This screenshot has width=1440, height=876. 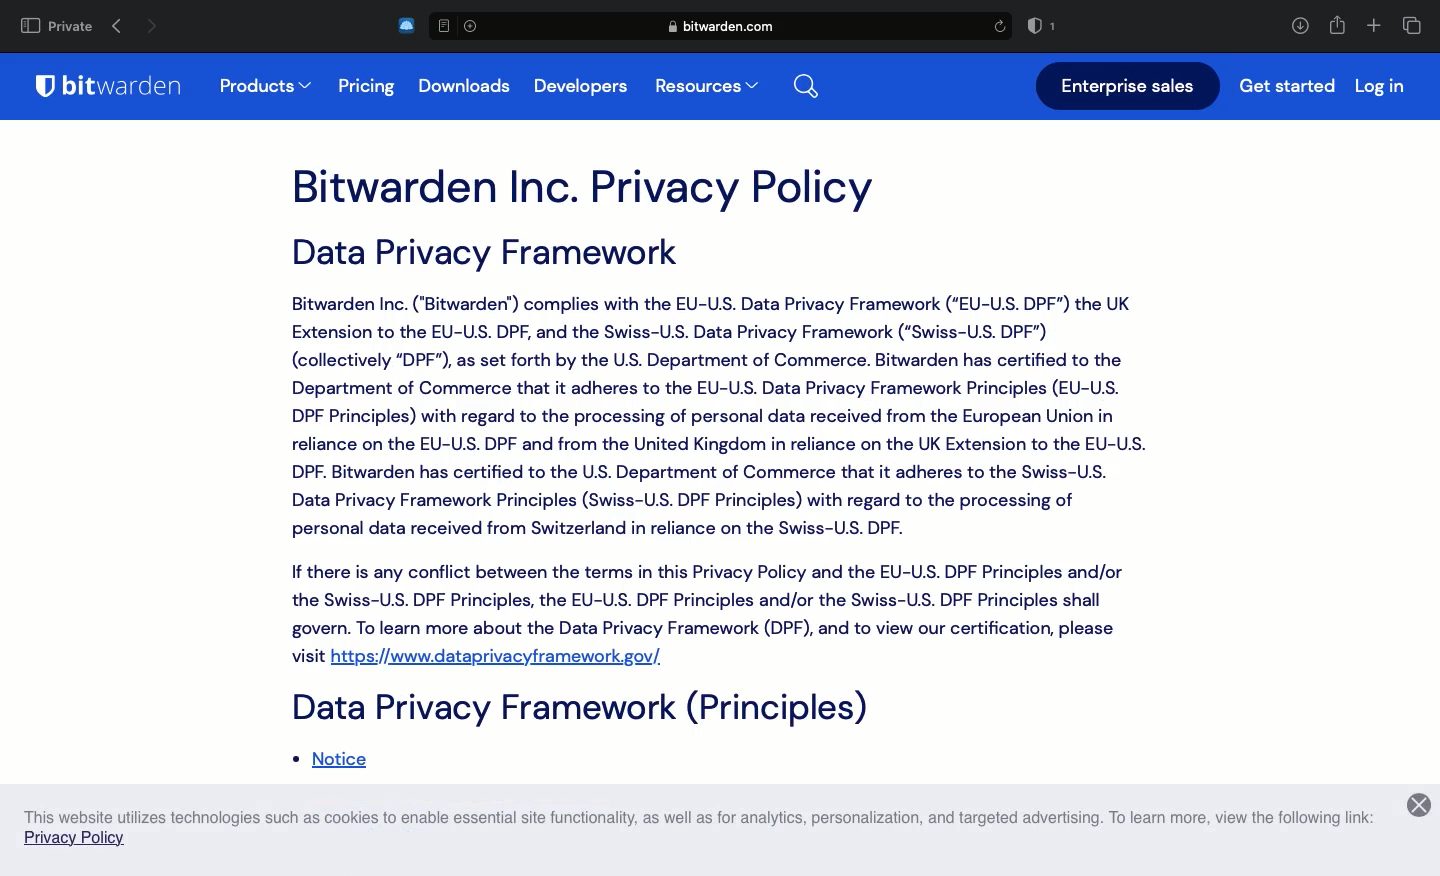 What do you see at coordinates (369, 88) in the screenshot?
I see `pricing` at bounding box center [369, 88].